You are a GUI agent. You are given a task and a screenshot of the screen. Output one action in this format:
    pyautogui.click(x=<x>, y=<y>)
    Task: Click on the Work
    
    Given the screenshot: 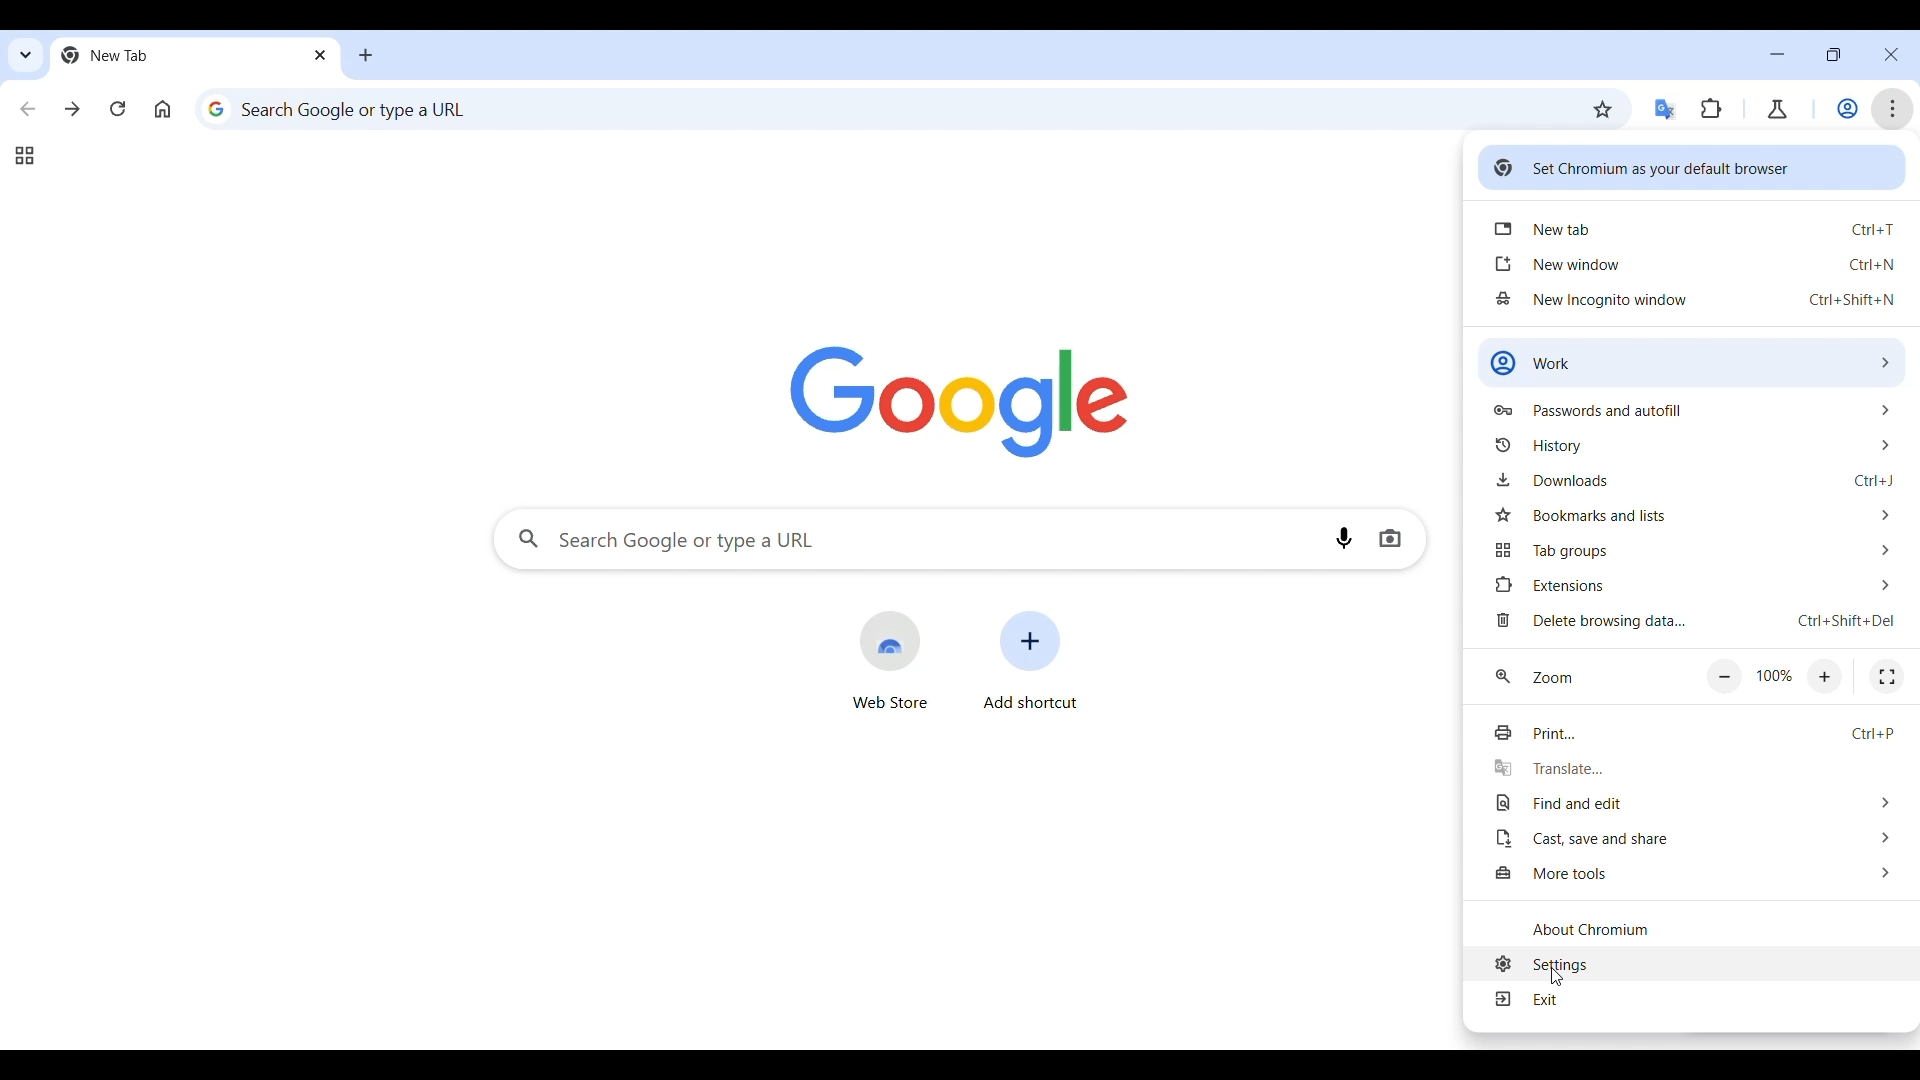 What is the action you would take?
    pyautogui.click(x=1848, y=108)
    